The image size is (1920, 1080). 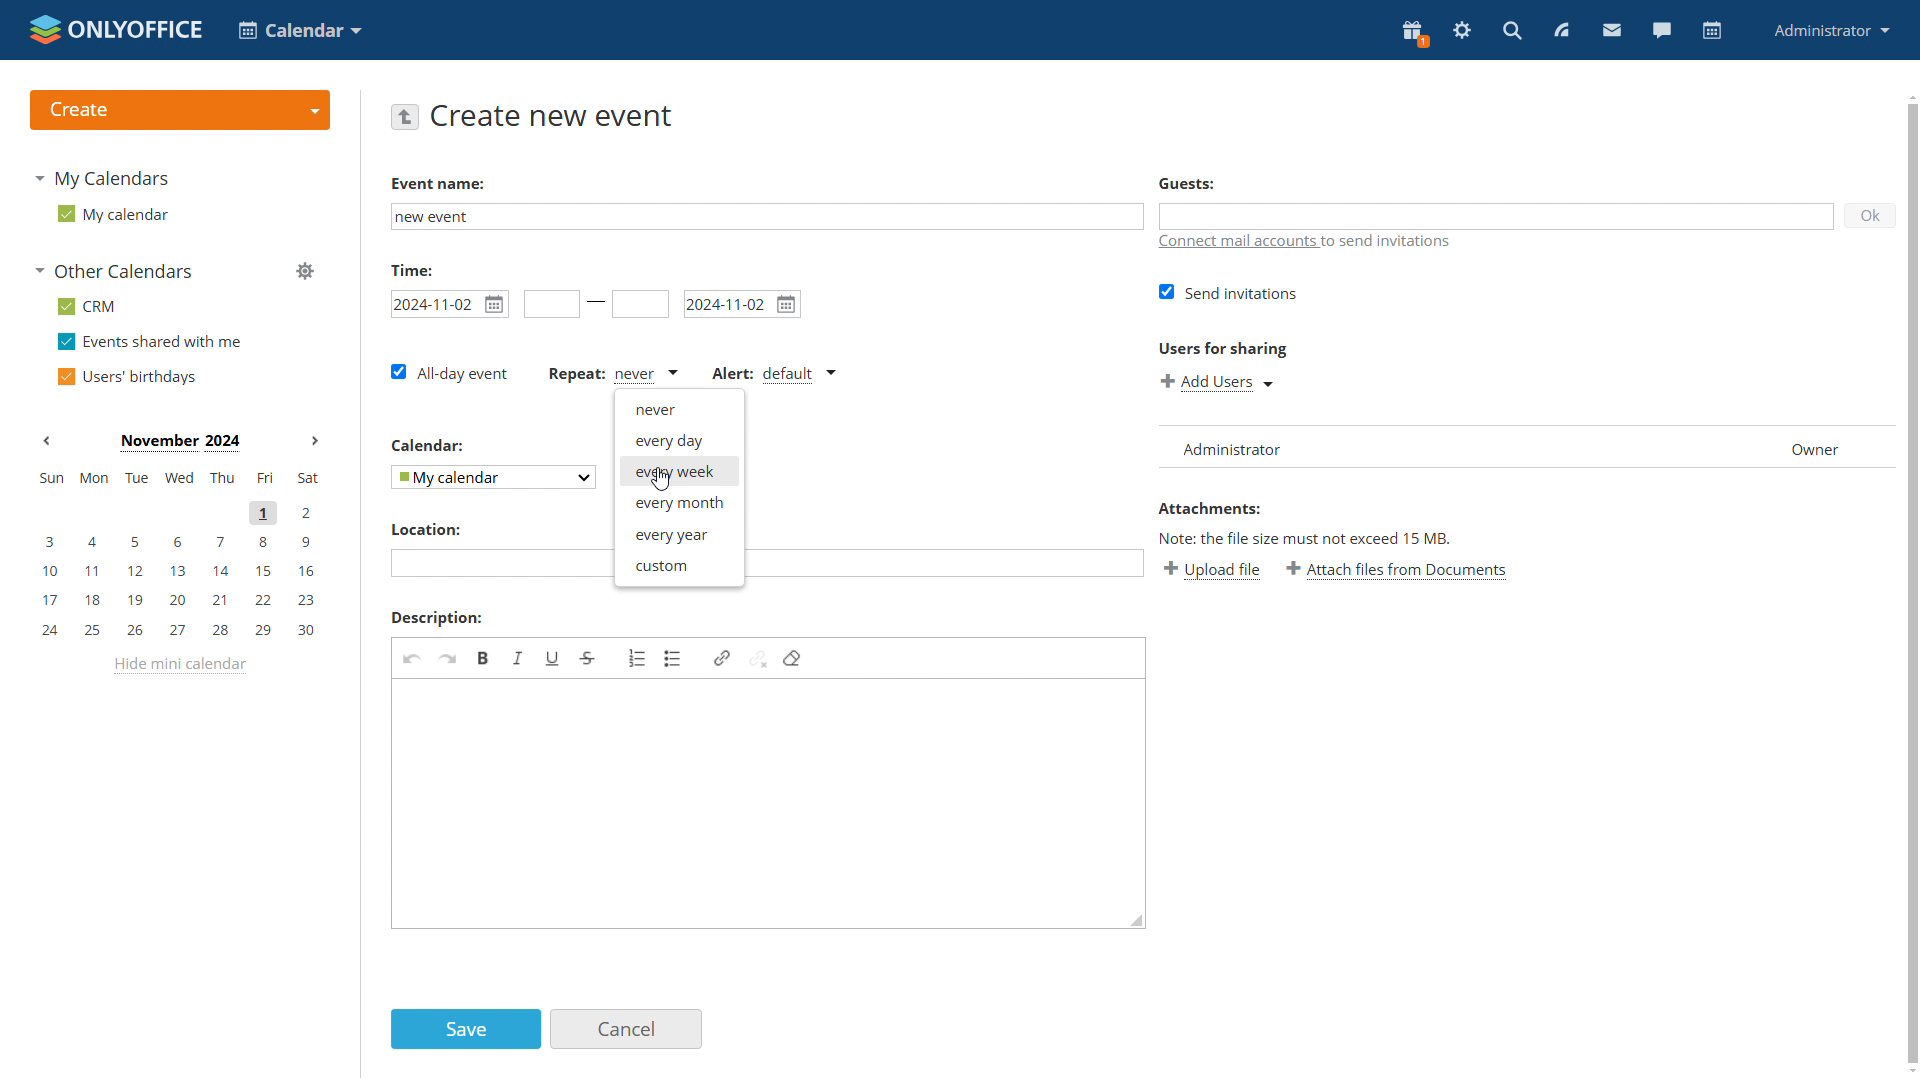 What do you see at coordinates (549, 303) in the screenshot?
I see `event start time` at bounding box center [549, 303].